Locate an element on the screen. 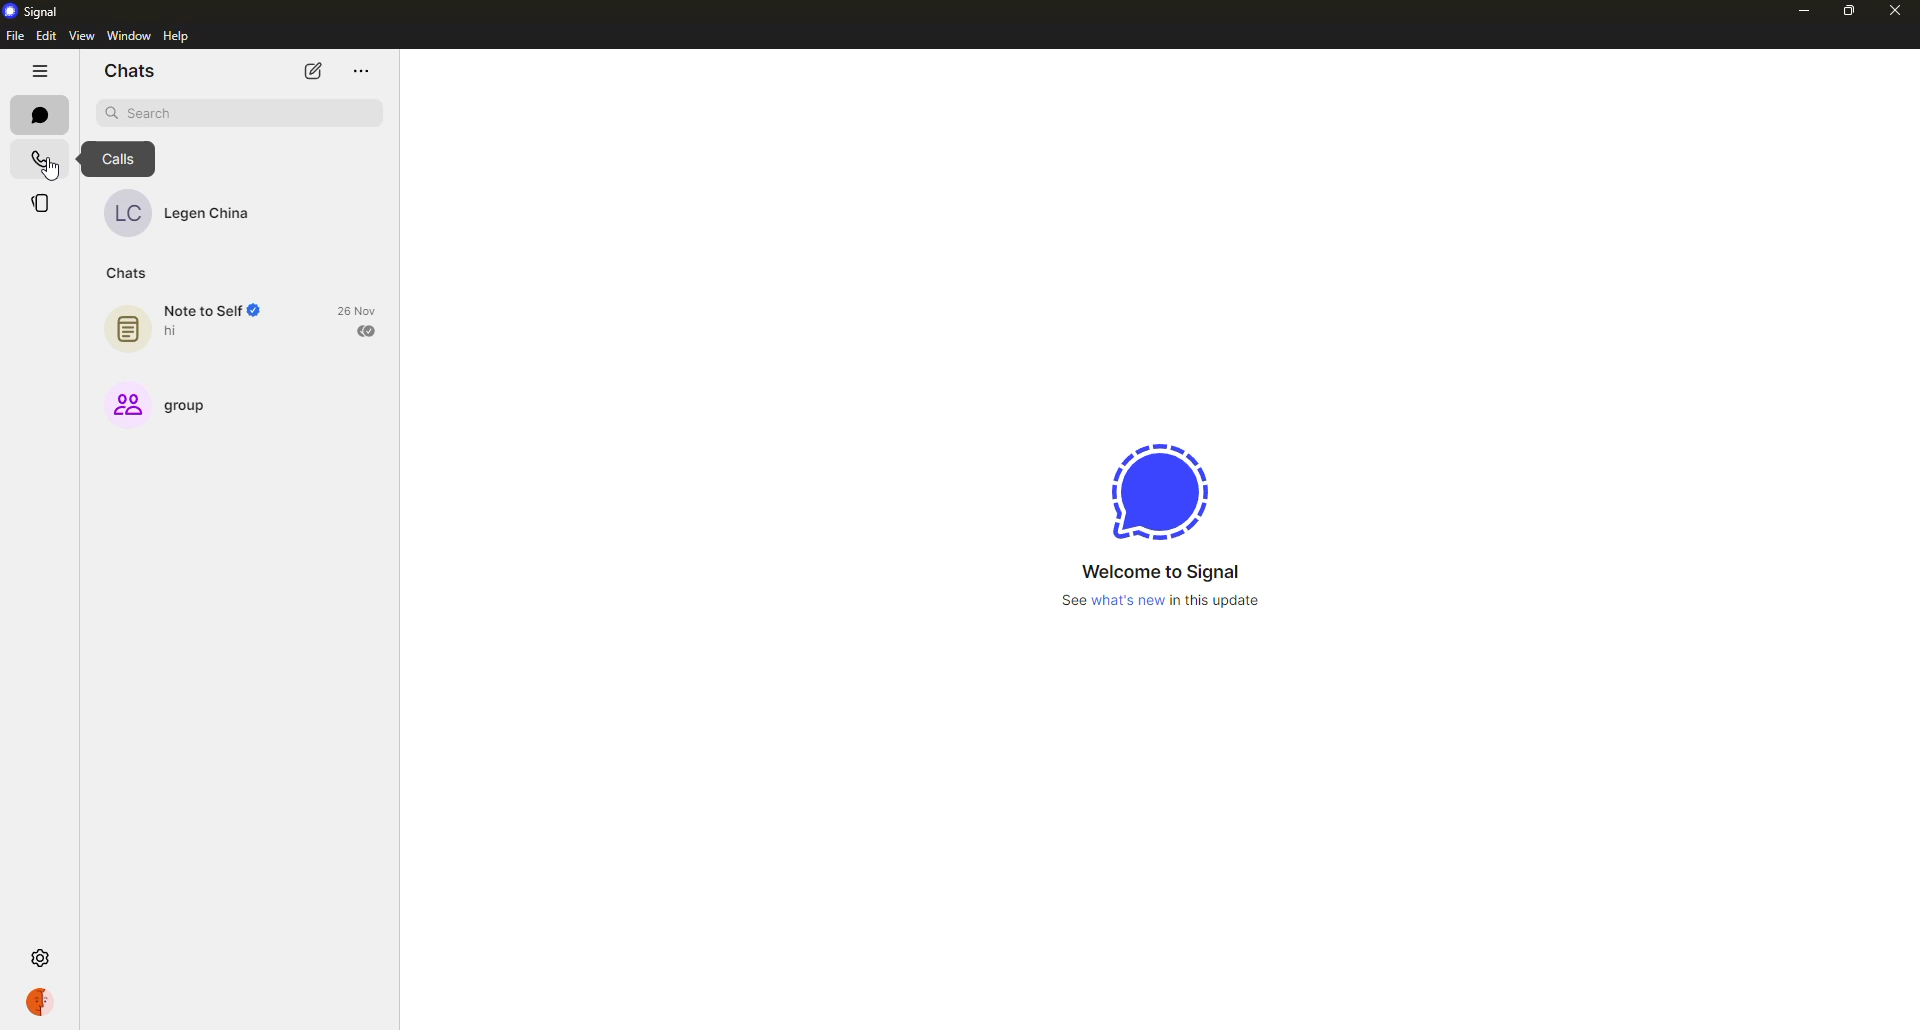 The width and height of the screenshot is (1920, 1030). calls is located at coordinates (118, 159).